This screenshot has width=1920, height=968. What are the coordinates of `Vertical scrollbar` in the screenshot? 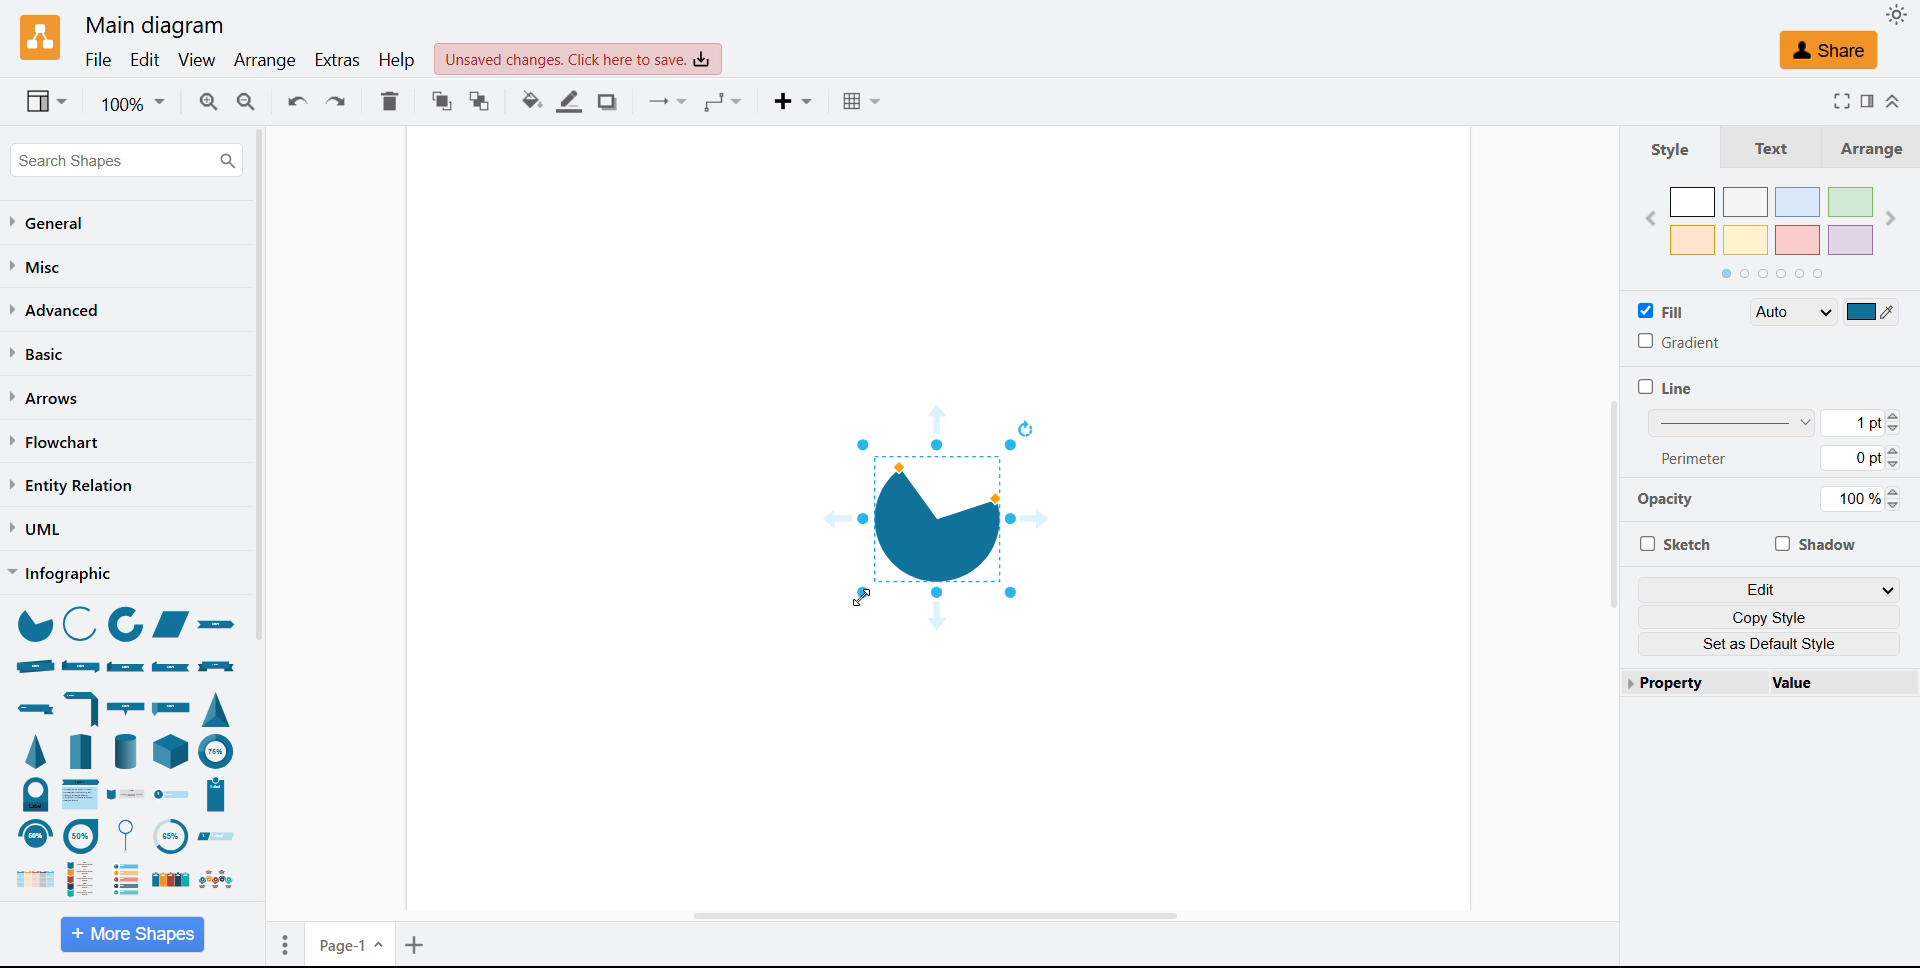 It's located at (1613, 504).